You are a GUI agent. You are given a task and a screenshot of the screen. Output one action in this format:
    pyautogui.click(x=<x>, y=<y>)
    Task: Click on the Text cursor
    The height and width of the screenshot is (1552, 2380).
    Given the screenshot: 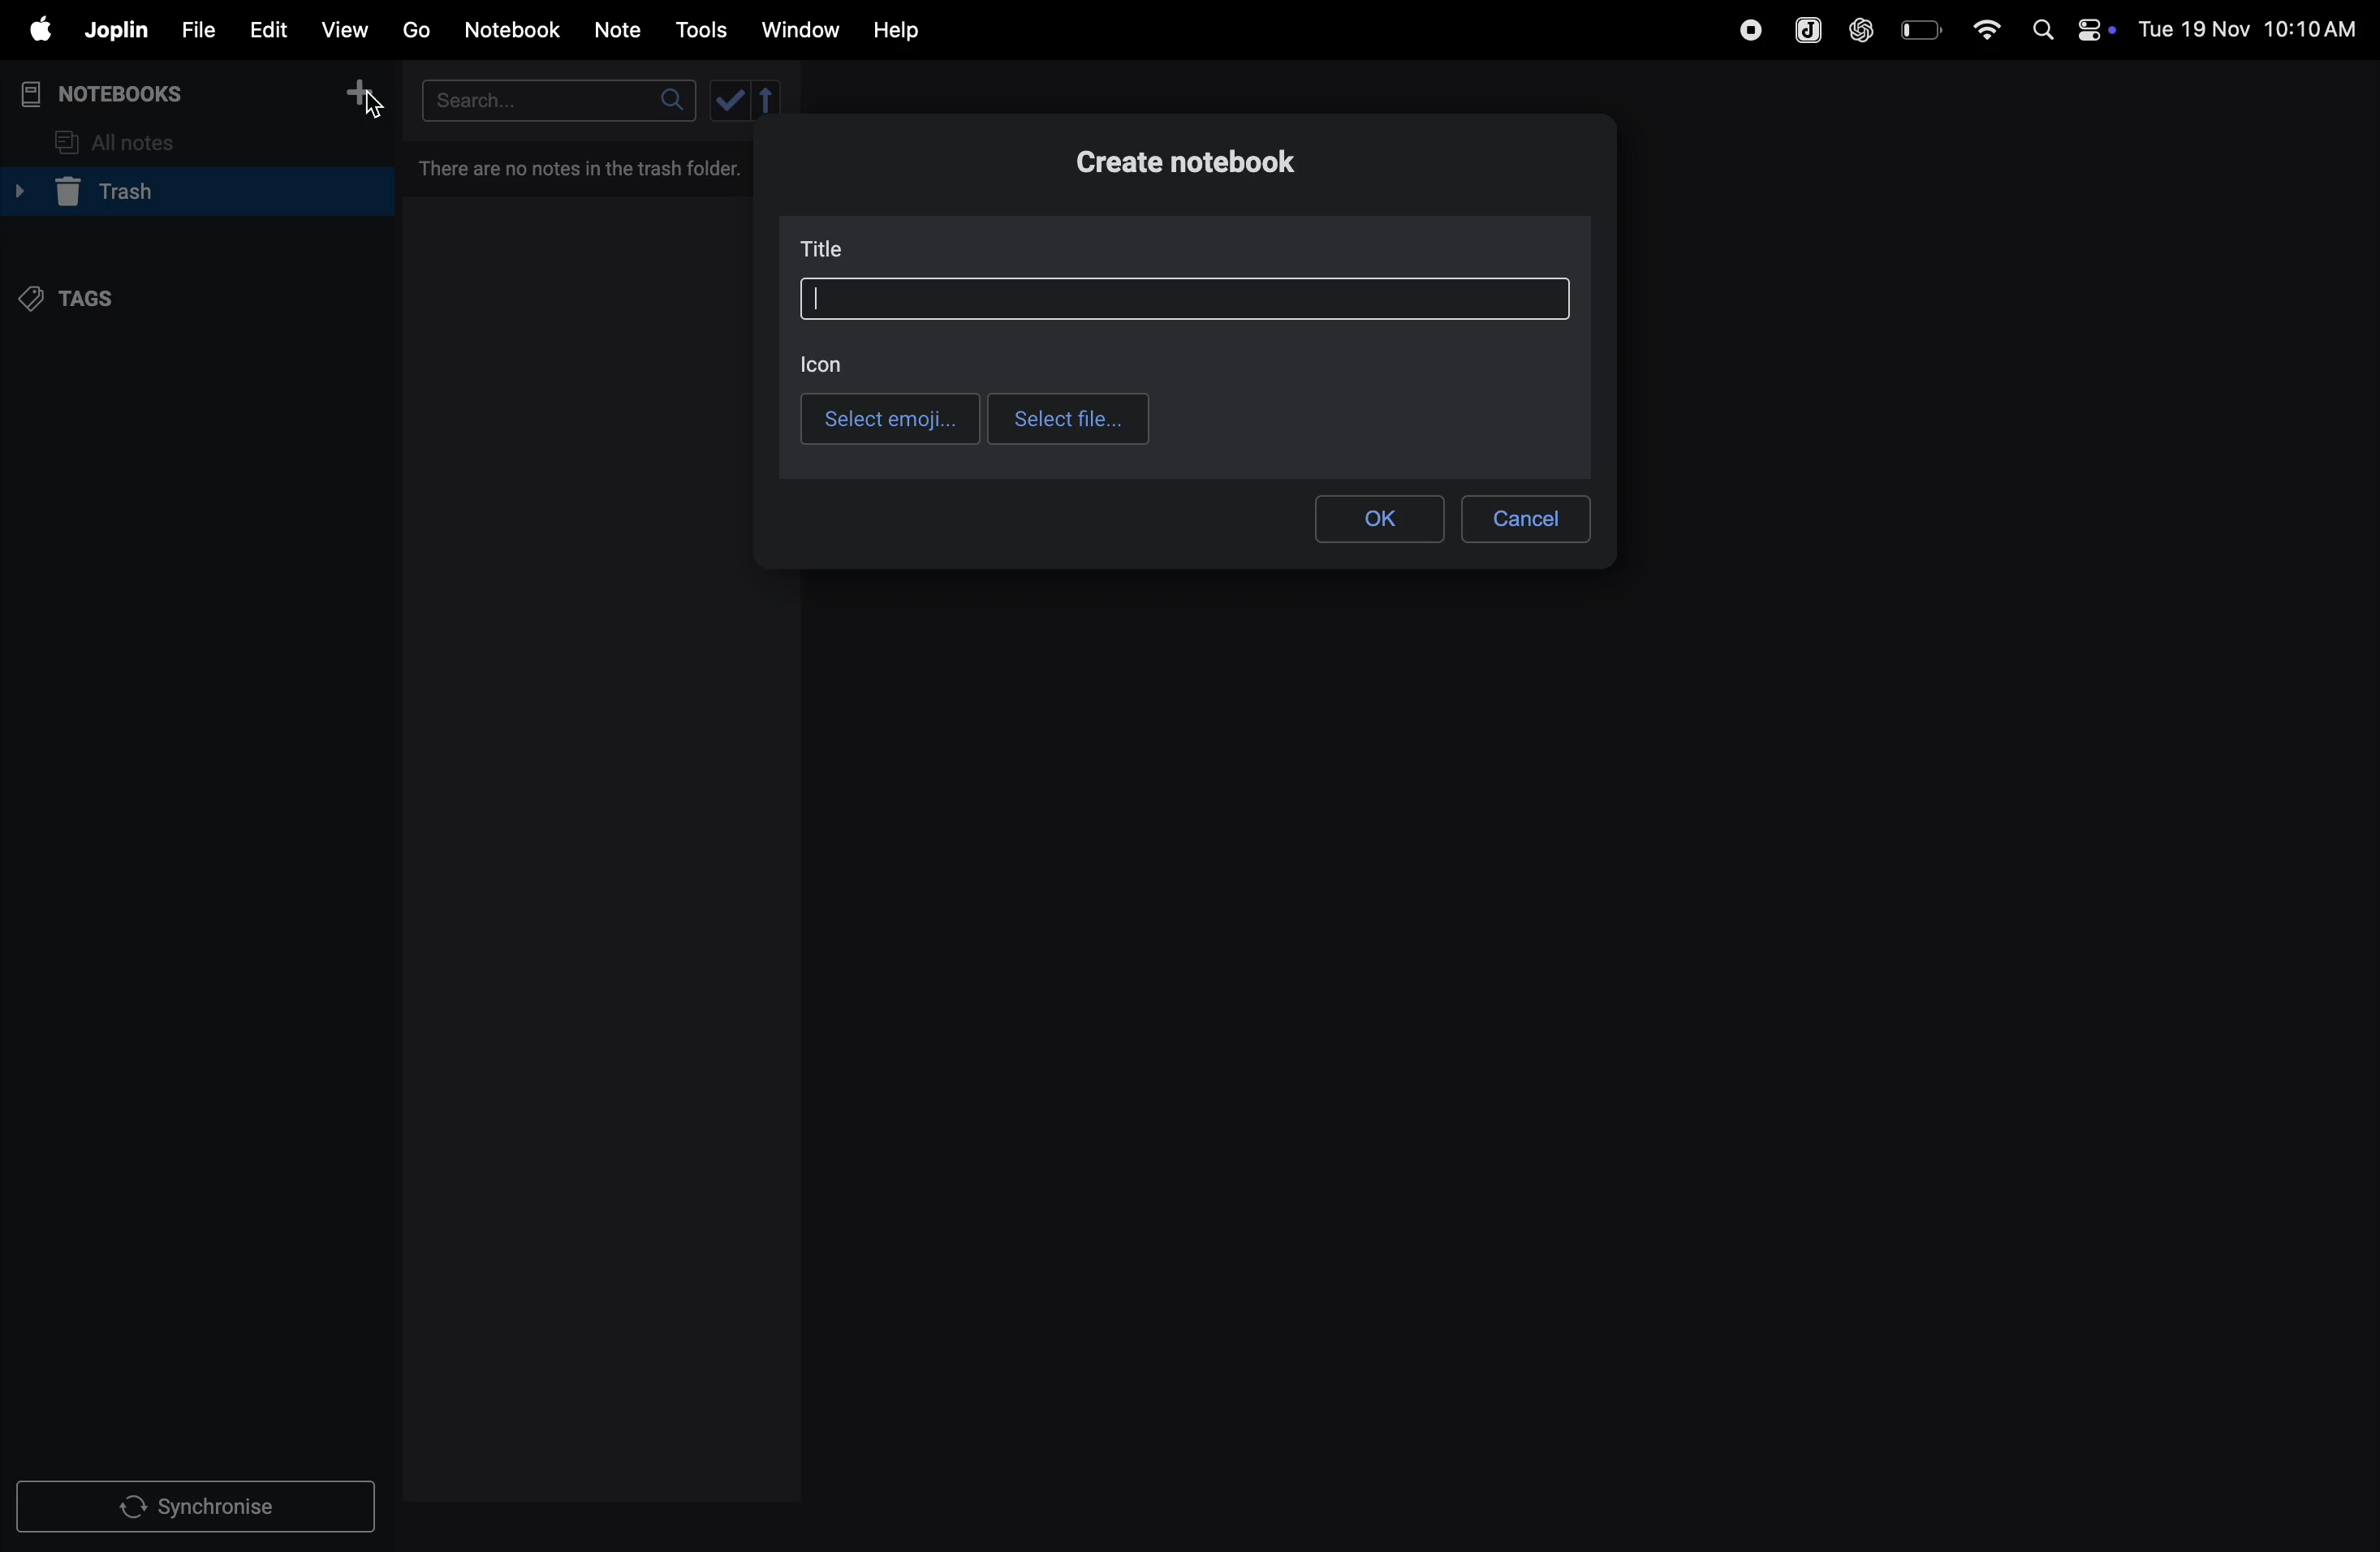 What is the action you would take?
    pyautogui.click(x=816, y=298)
    